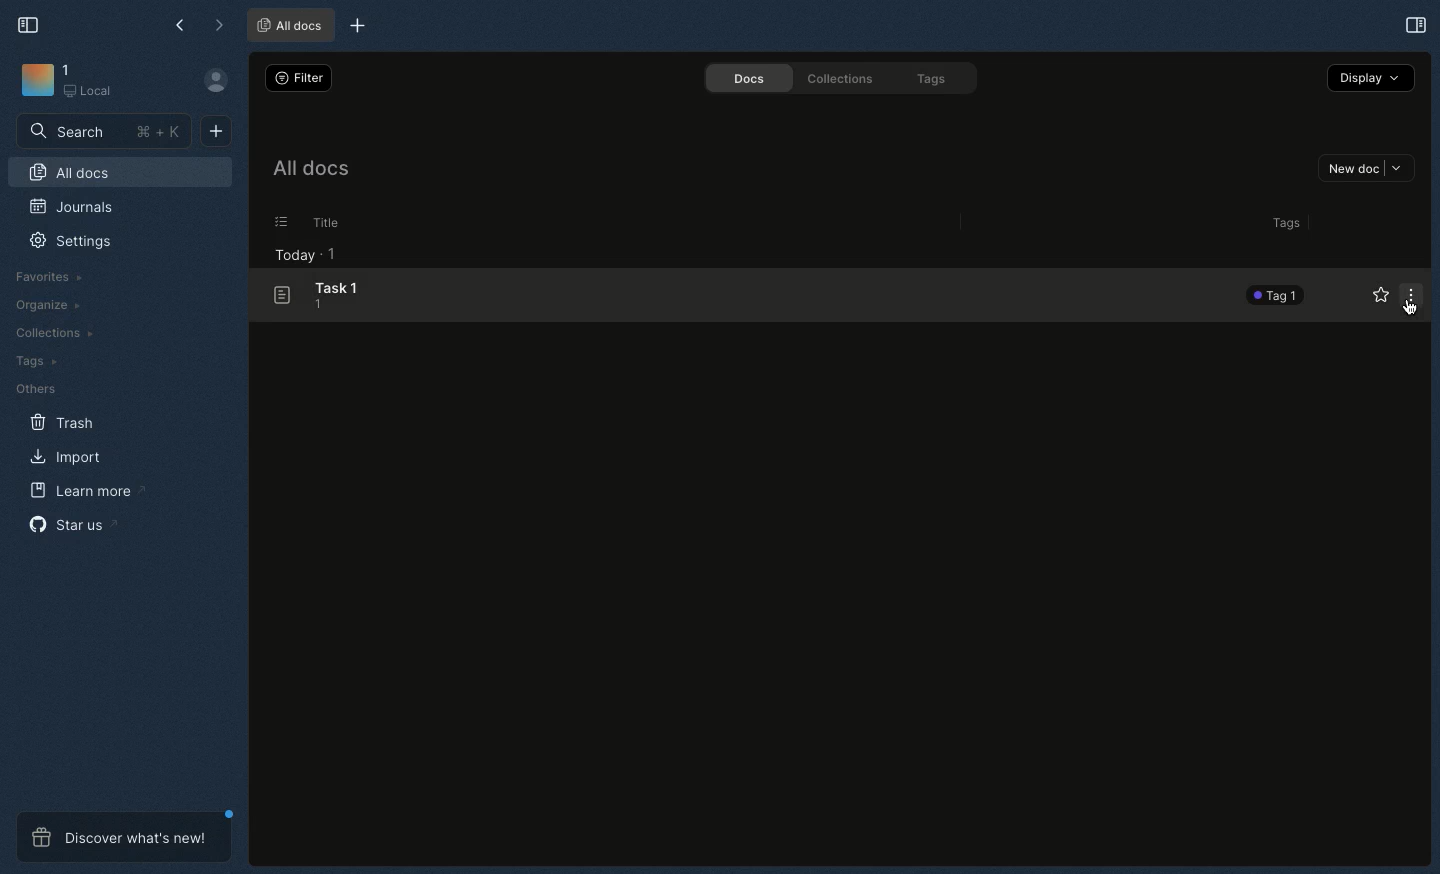 This screenshot has height=874, width=1440. I want to click on 1 , so click(335, 253).